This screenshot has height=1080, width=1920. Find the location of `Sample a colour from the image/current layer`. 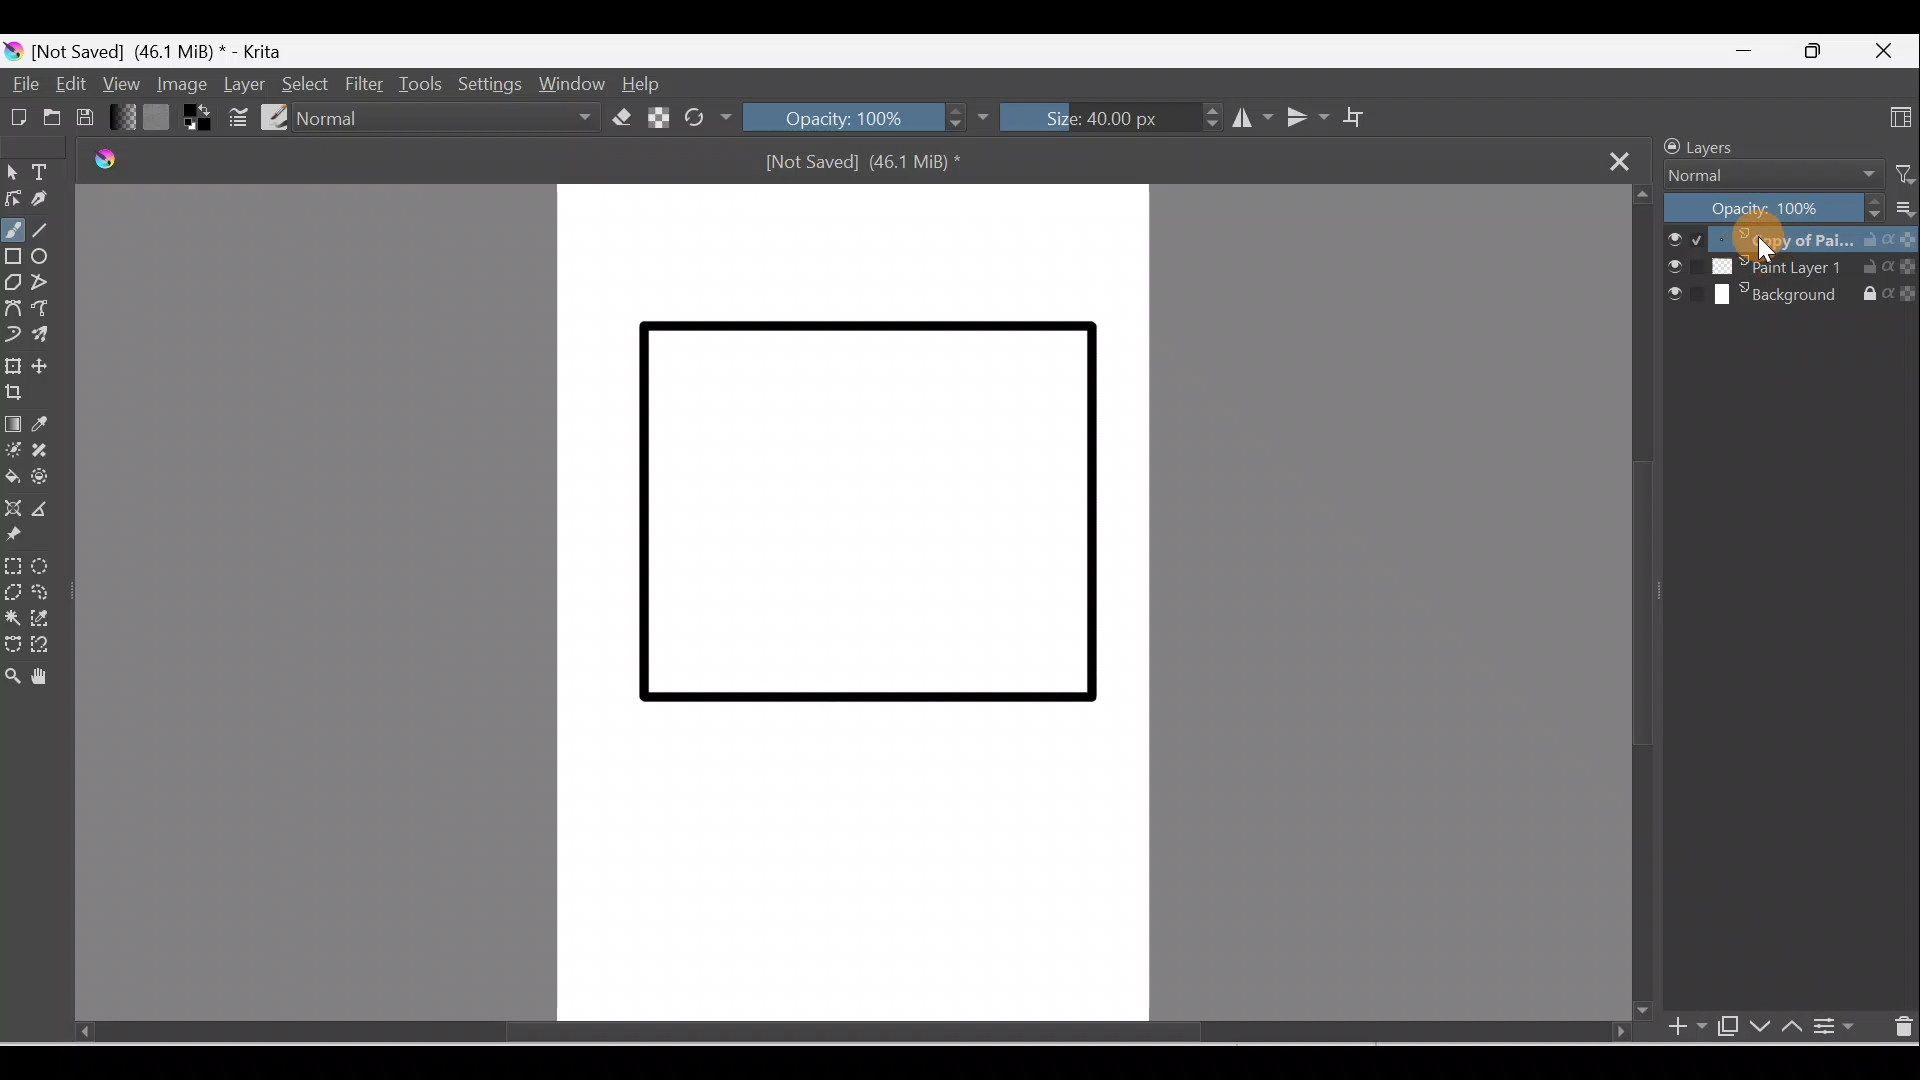

Sample a colour from the image/current layer is located at coordinates (55, 425).